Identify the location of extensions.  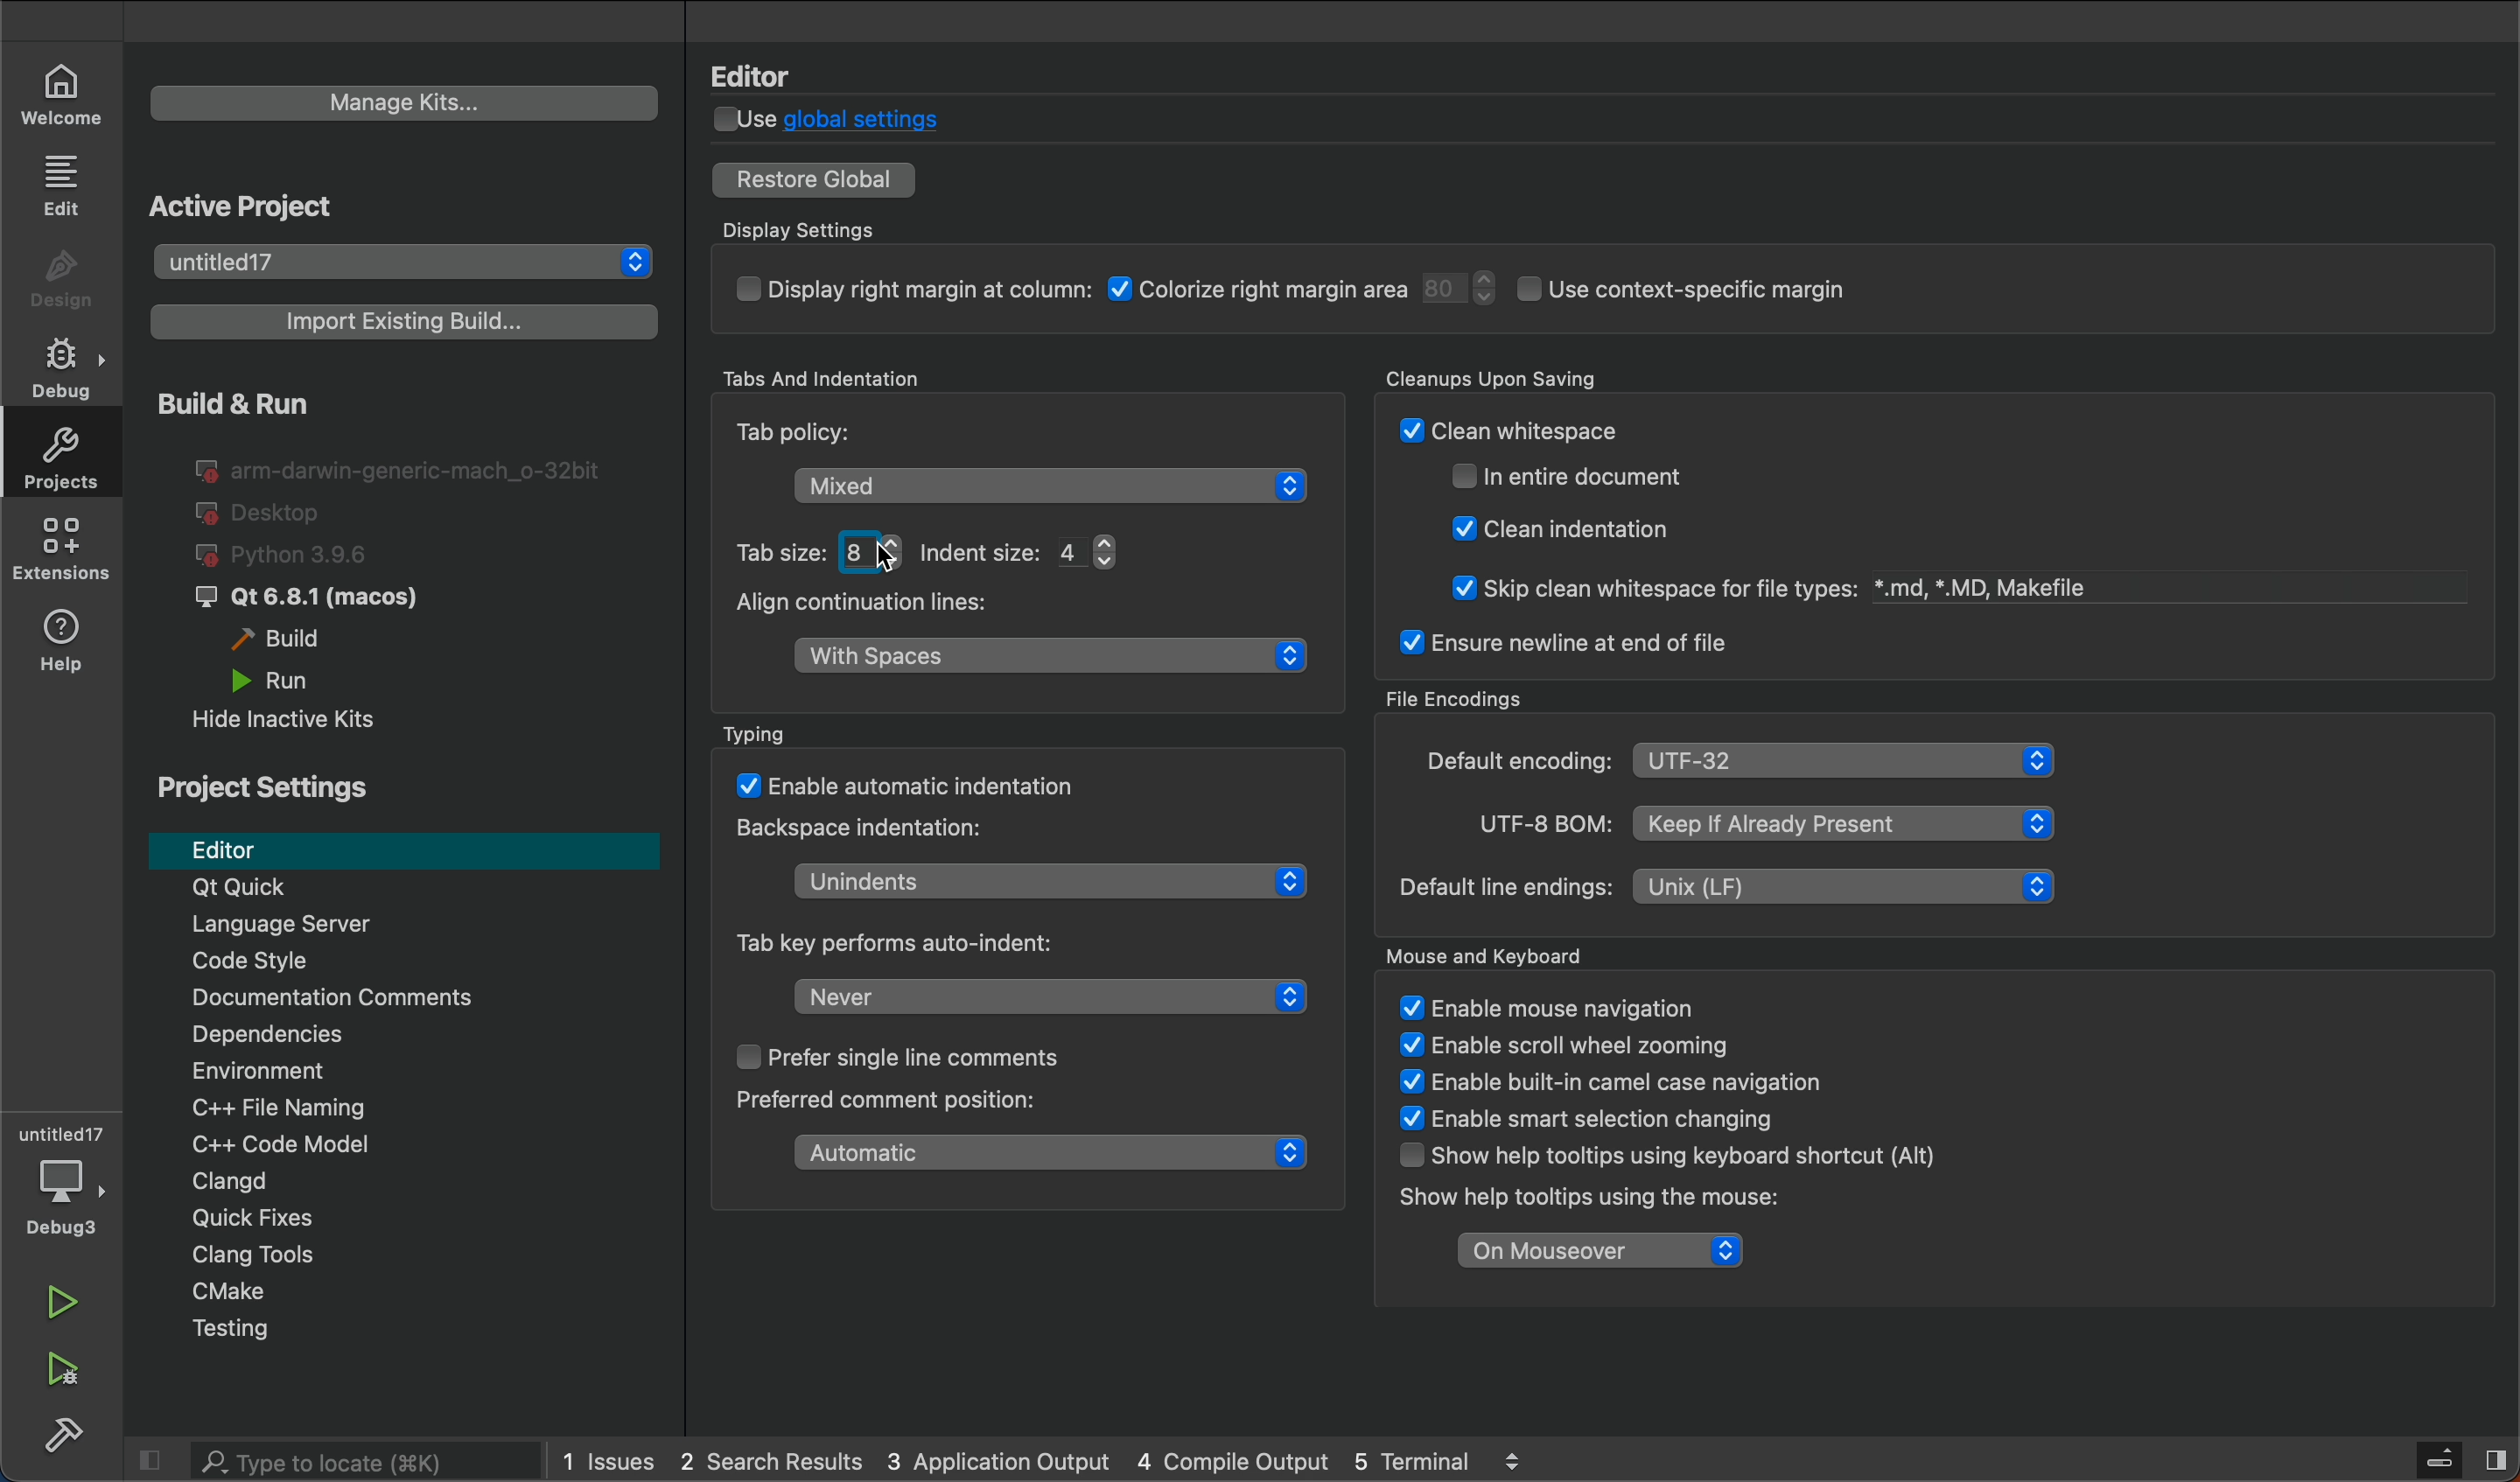
(68, 553).